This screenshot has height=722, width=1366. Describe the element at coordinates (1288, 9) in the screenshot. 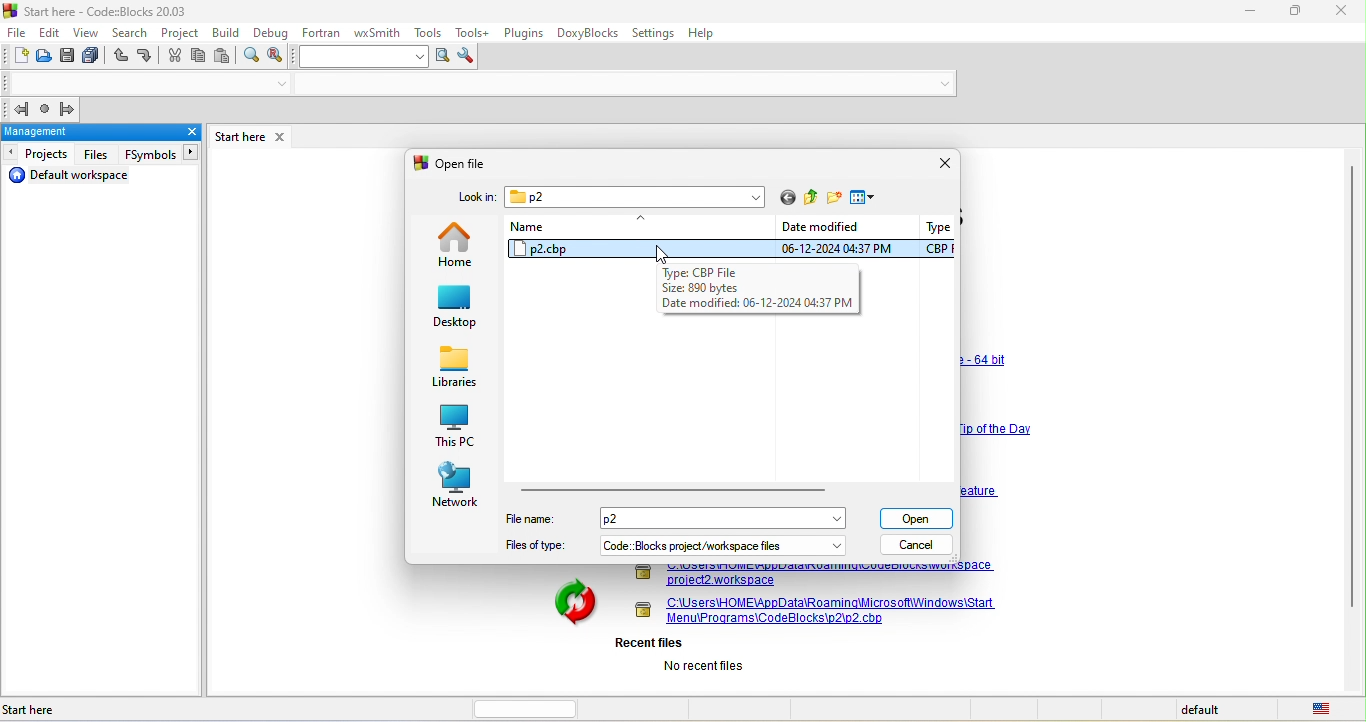

I see `maximize` at that location.